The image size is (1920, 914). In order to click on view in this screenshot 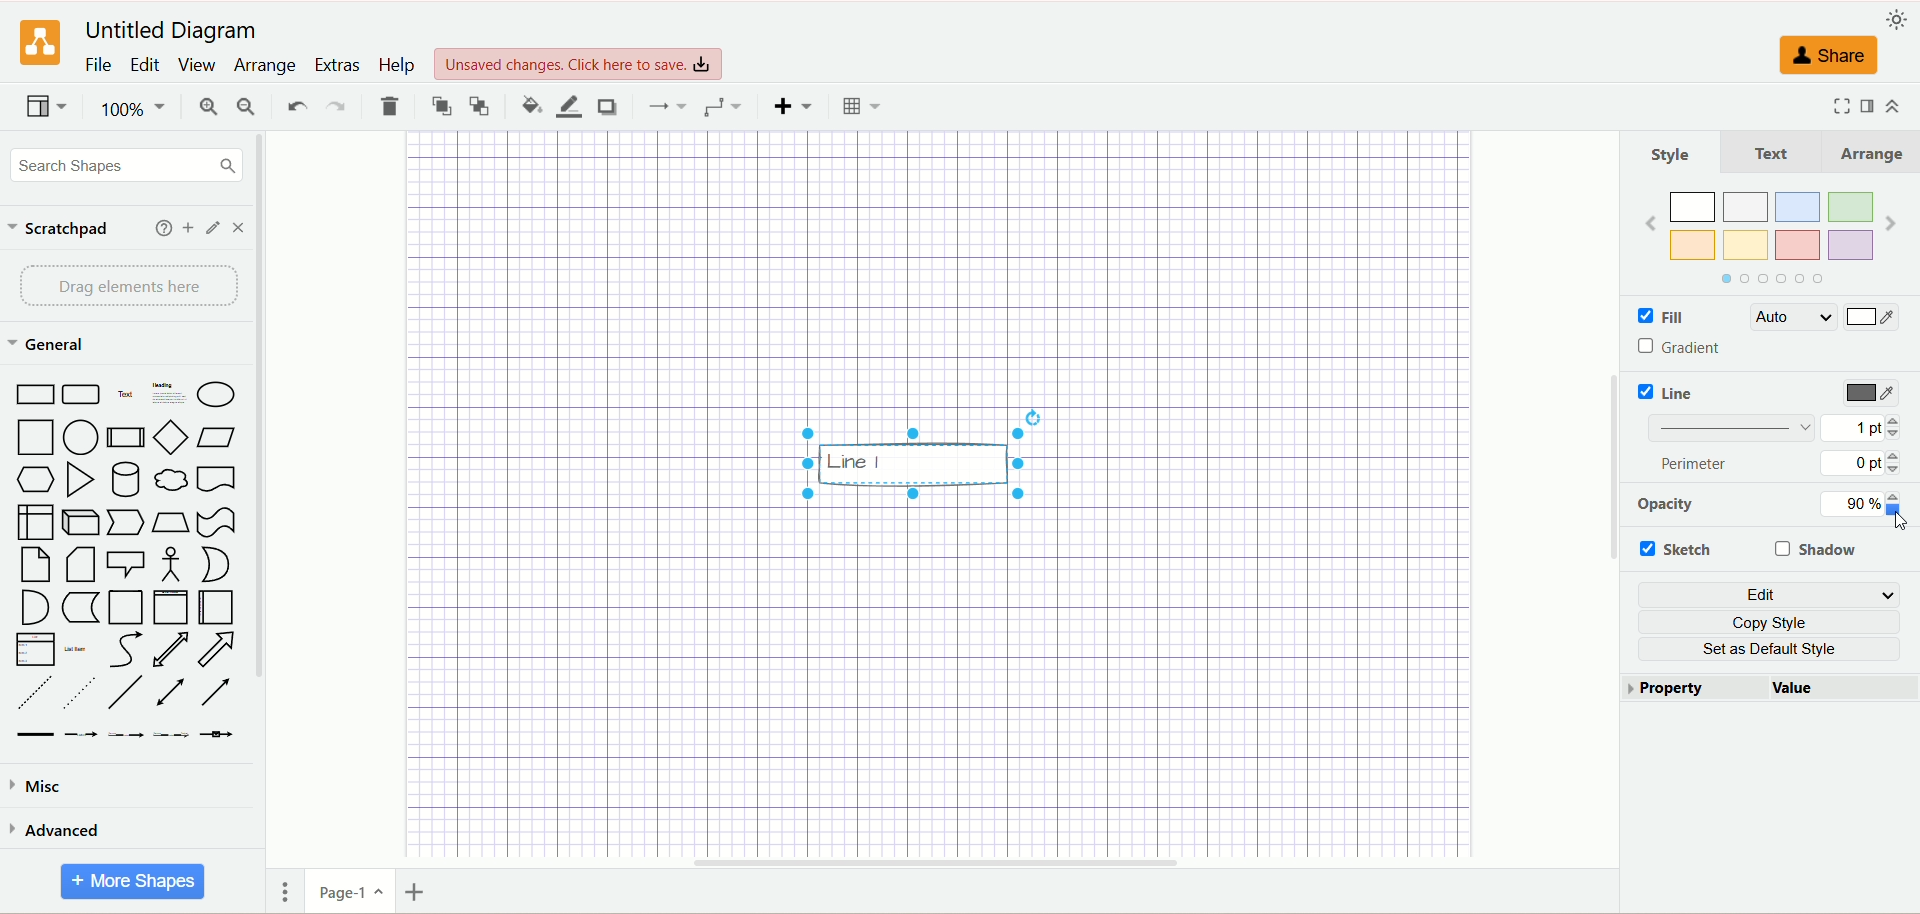, I will do `click(197, 65)`.